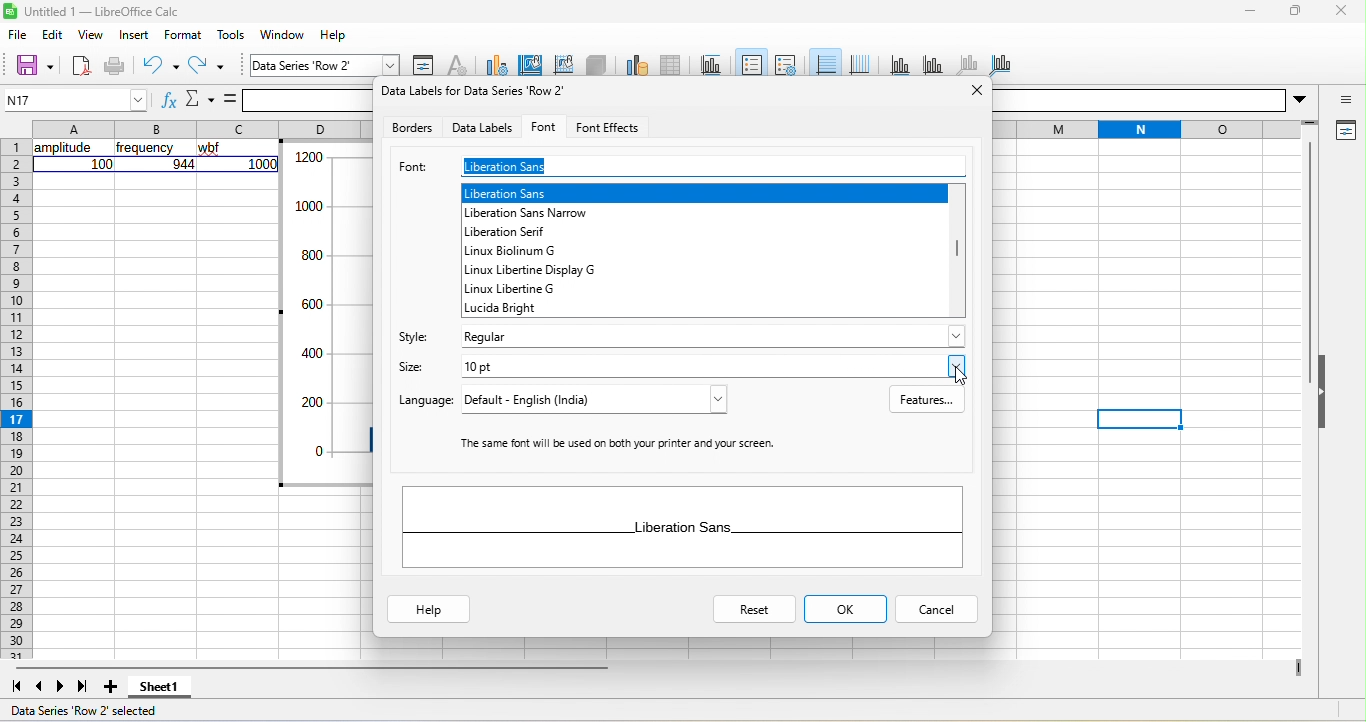 Image resolution: width=1366 pixels, height=722 pixels. Describe the element at coordinates (15, 399) in the screenshot. I see `rows` at that location.